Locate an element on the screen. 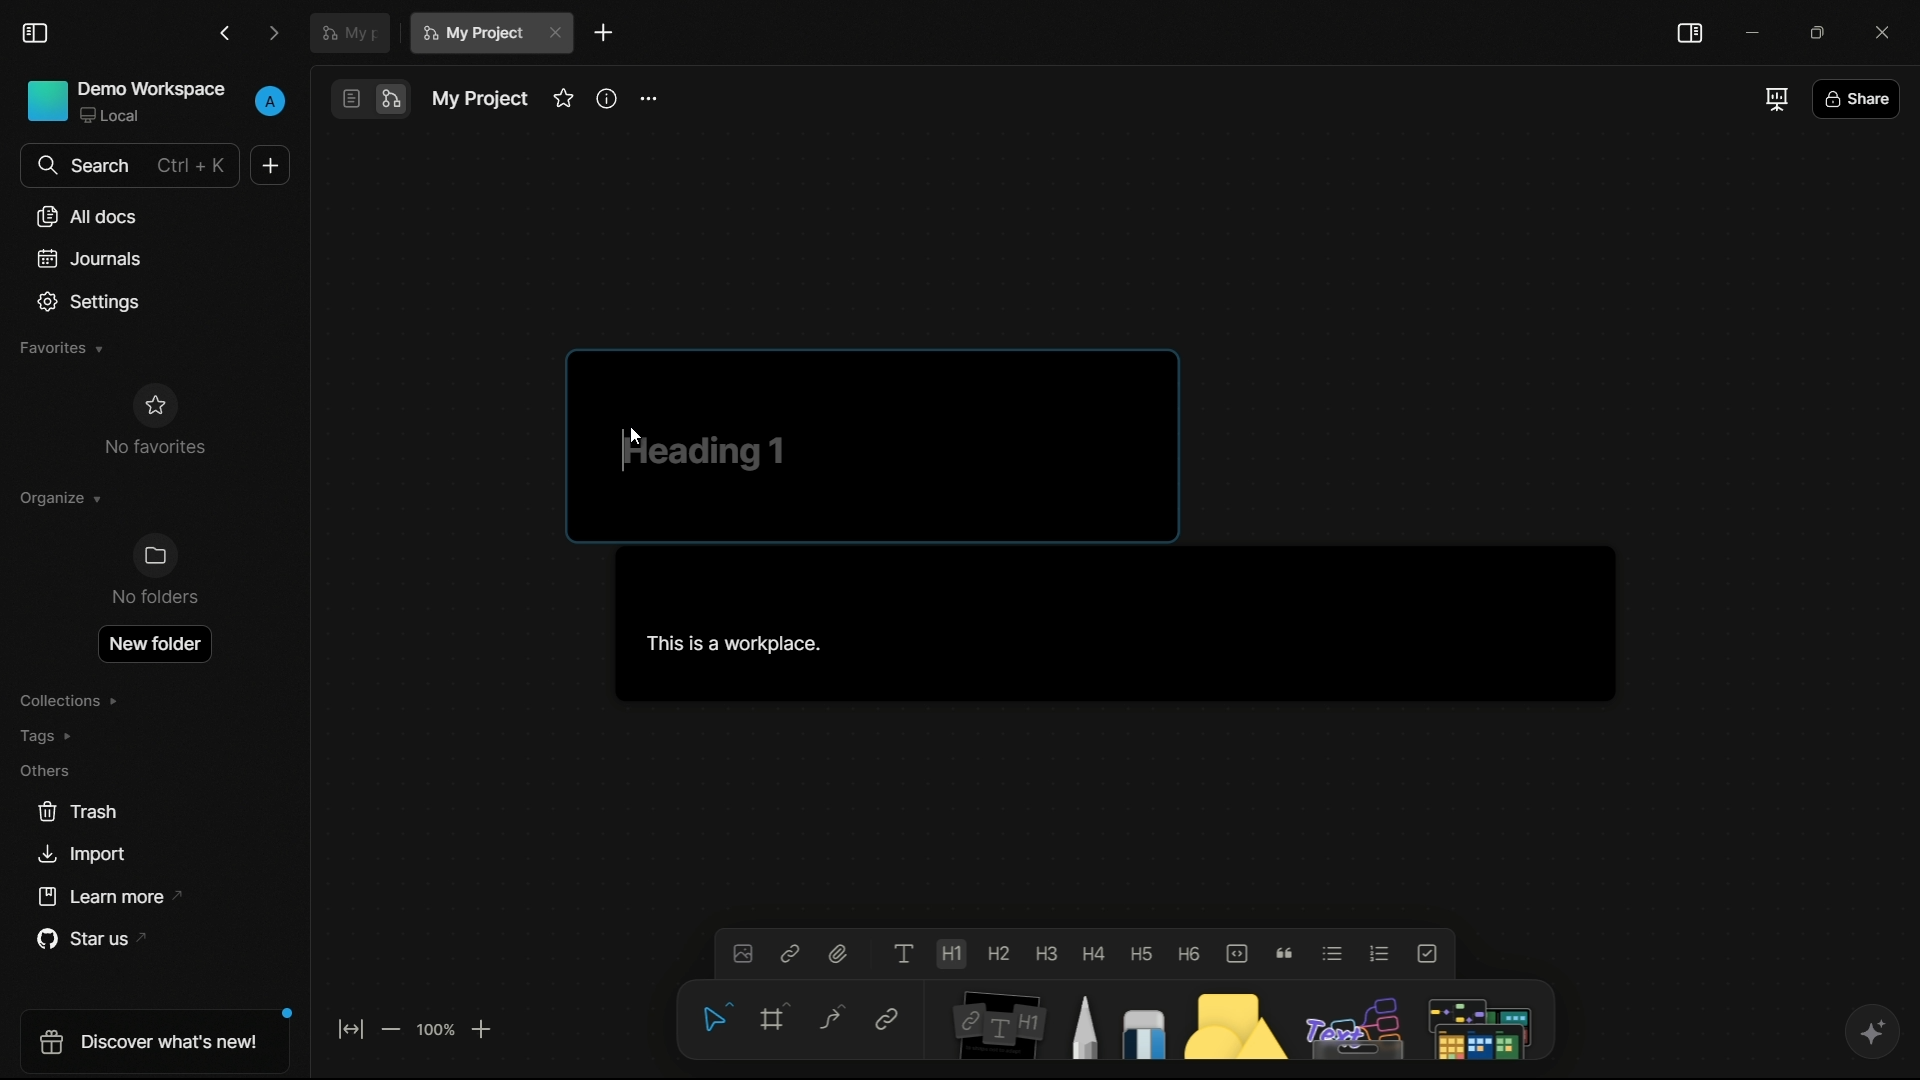 The width and height of the screenshot is (1920, 1080). bulleted list is located at coordinates (1331, 950).